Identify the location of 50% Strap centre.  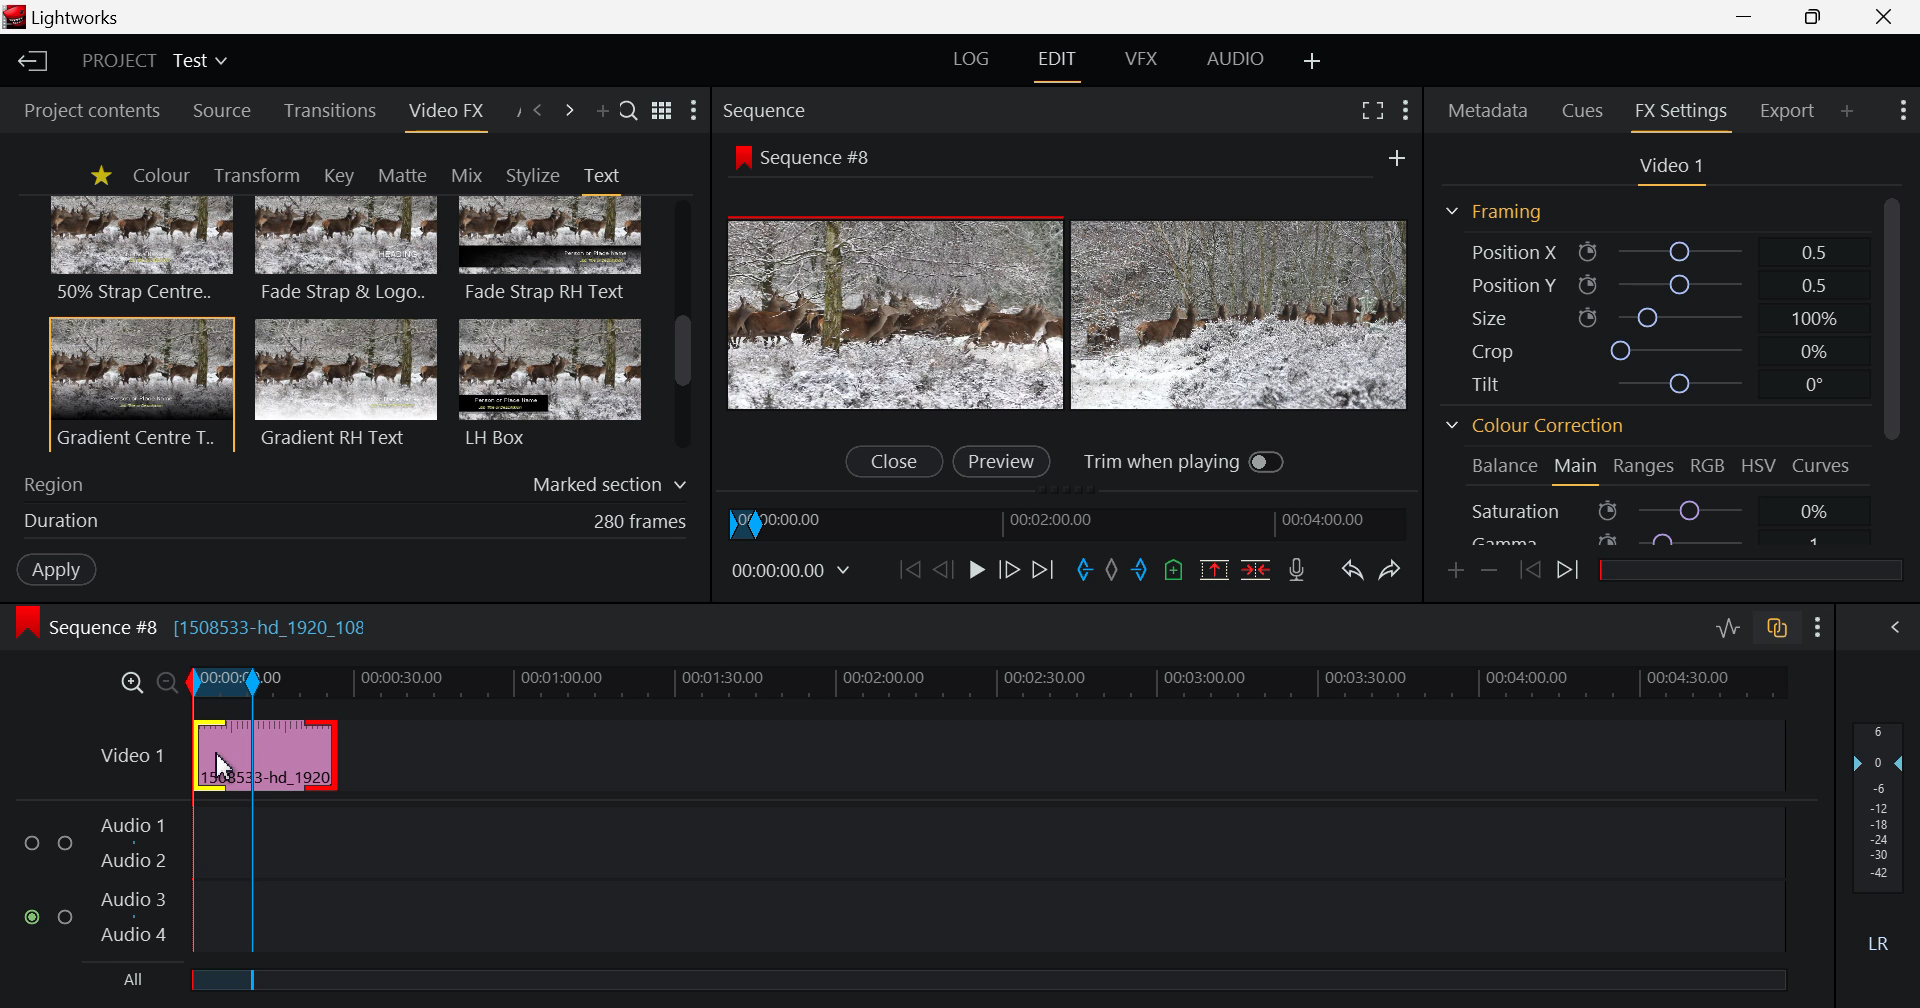
(143, 248).